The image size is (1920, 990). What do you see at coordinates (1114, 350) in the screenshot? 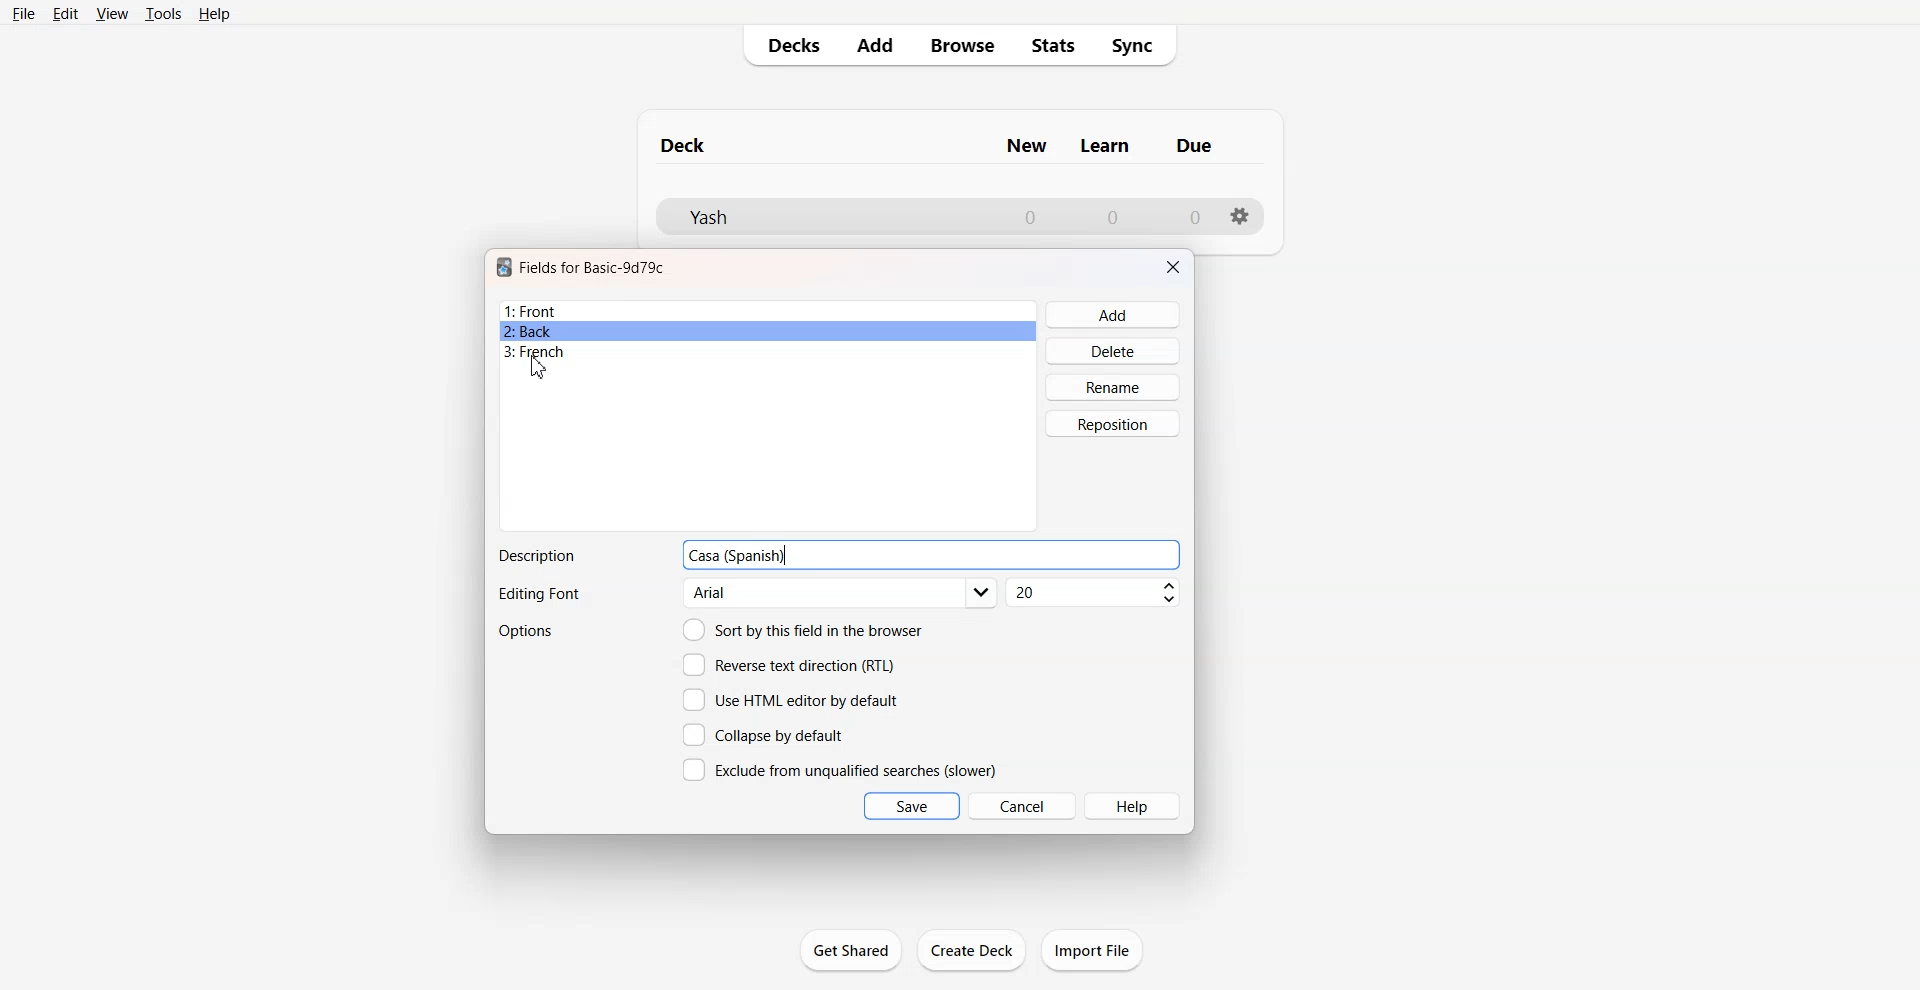
I see `Delete` at bounding box center [1114, 350].